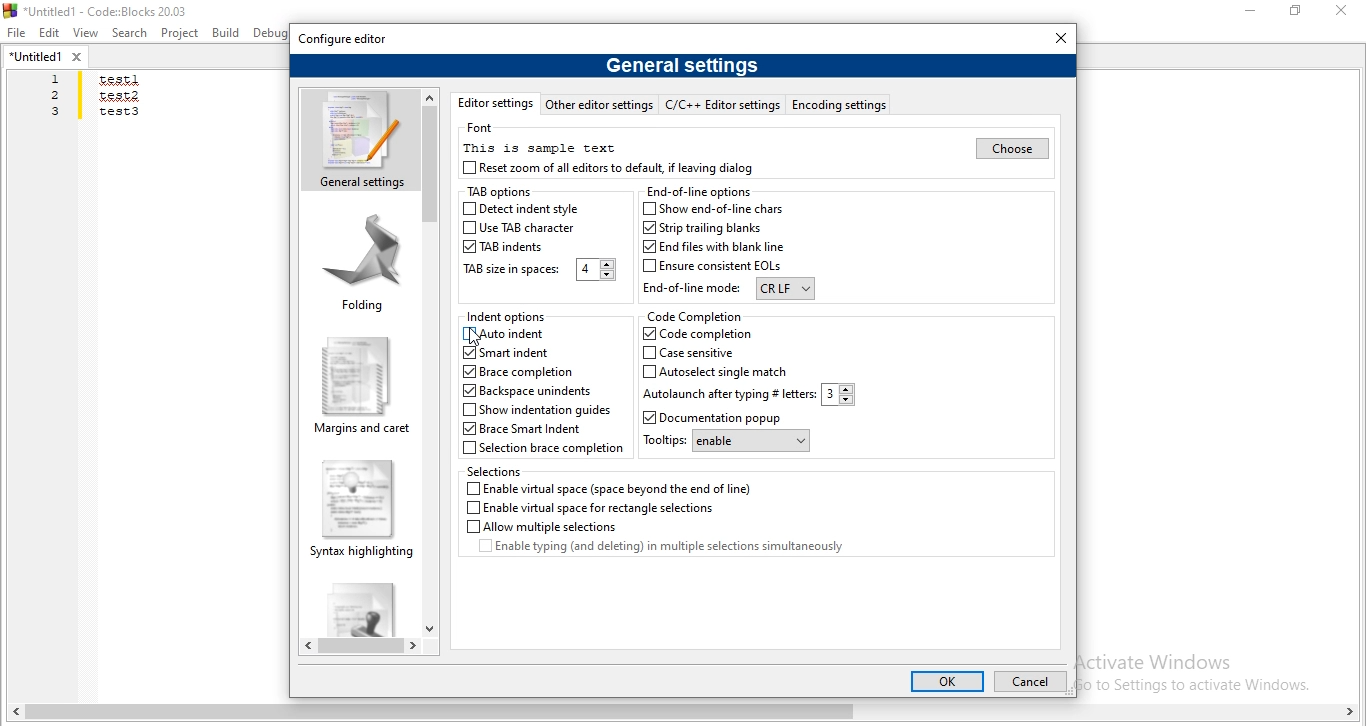 This screenshot has height=726, width=1366. What do you see at coordinates (714, 267) in the screenshot?
I see `Ensure consistent EOLs` at bounding box center [714, 267].